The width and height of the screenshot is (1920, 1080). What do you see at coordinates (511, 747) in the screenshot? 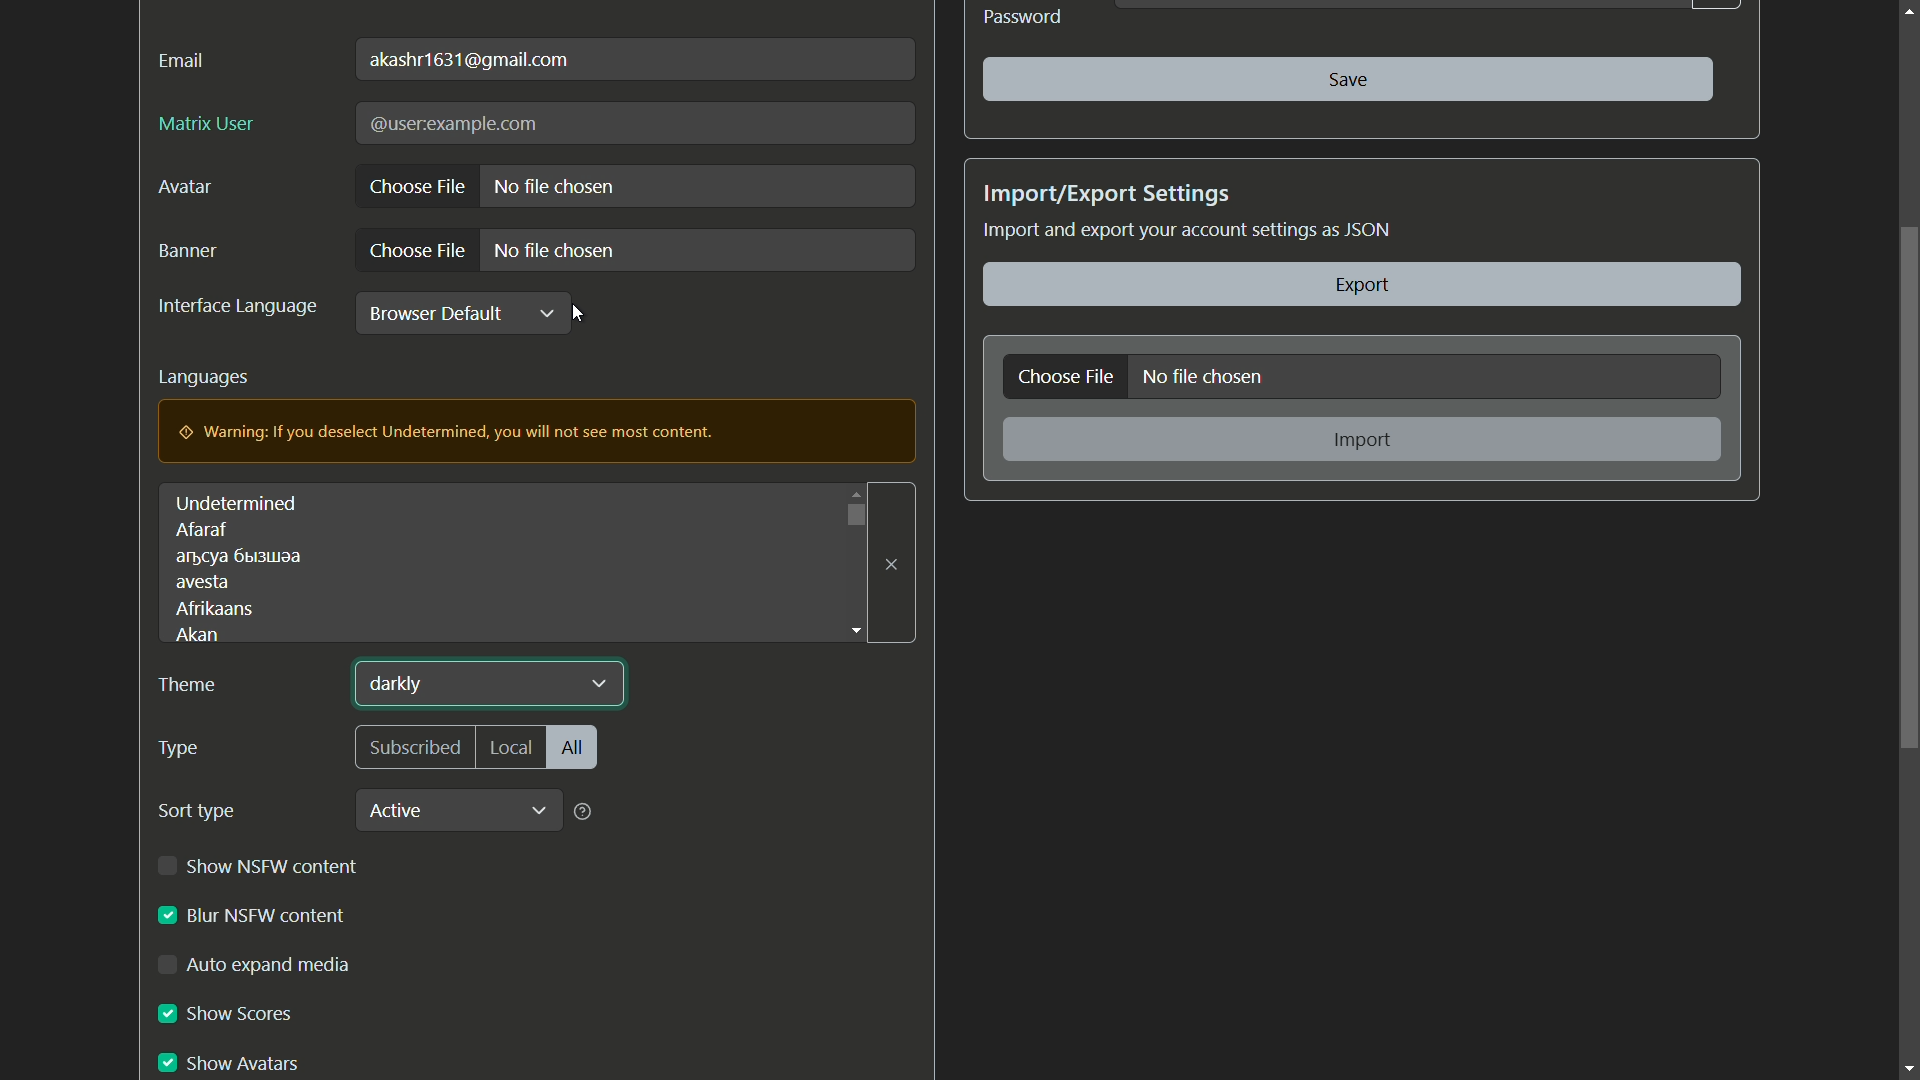
I see `local` at bounding box center [511, 747].